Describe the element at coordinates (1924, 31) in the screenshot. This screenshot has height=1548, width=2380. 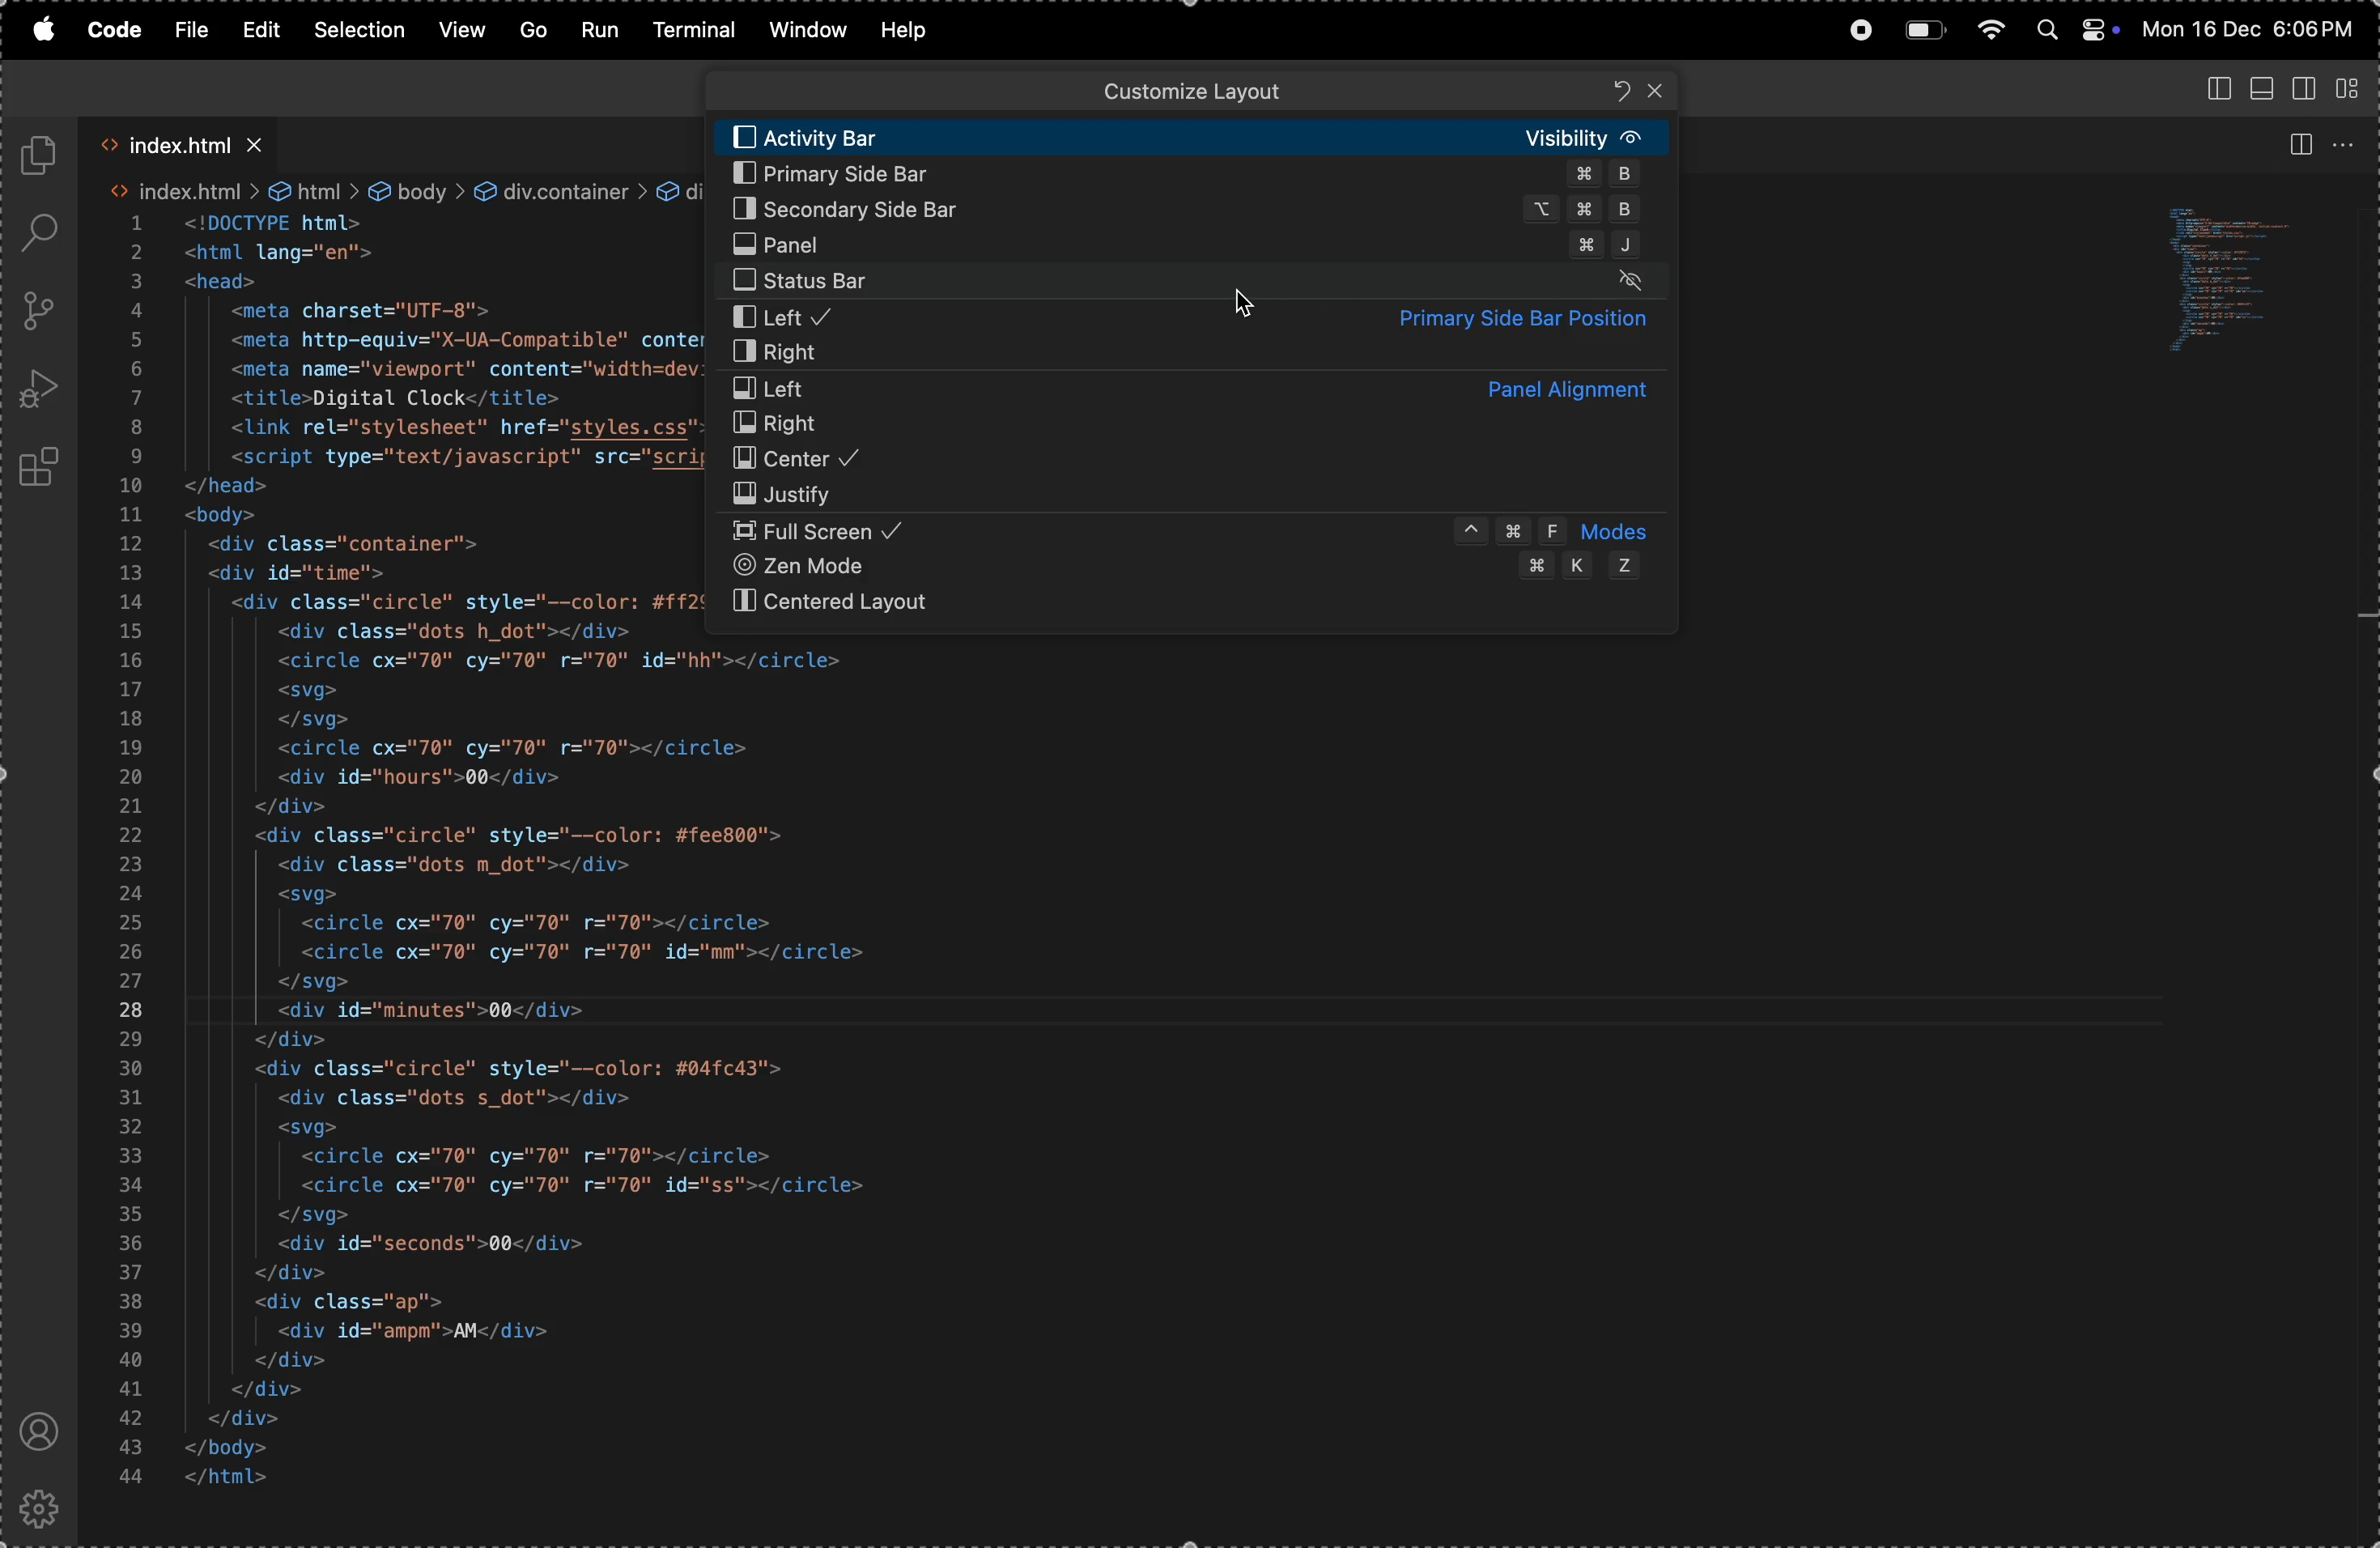
I see `battery` at that location.